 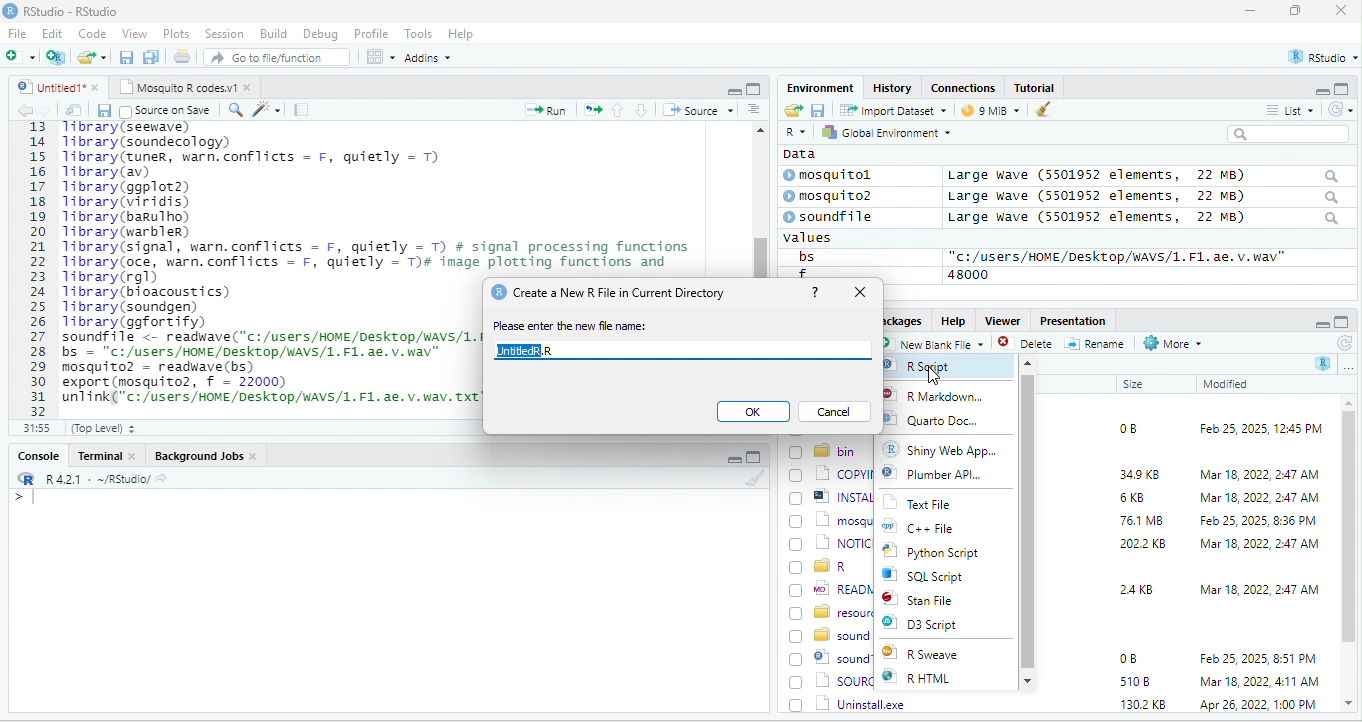 What do you see at coordinates (1258, 681) in the screenshot?
I see `Mar 18, 2022, 4:11 AM` at bounding box center [1258, 681].